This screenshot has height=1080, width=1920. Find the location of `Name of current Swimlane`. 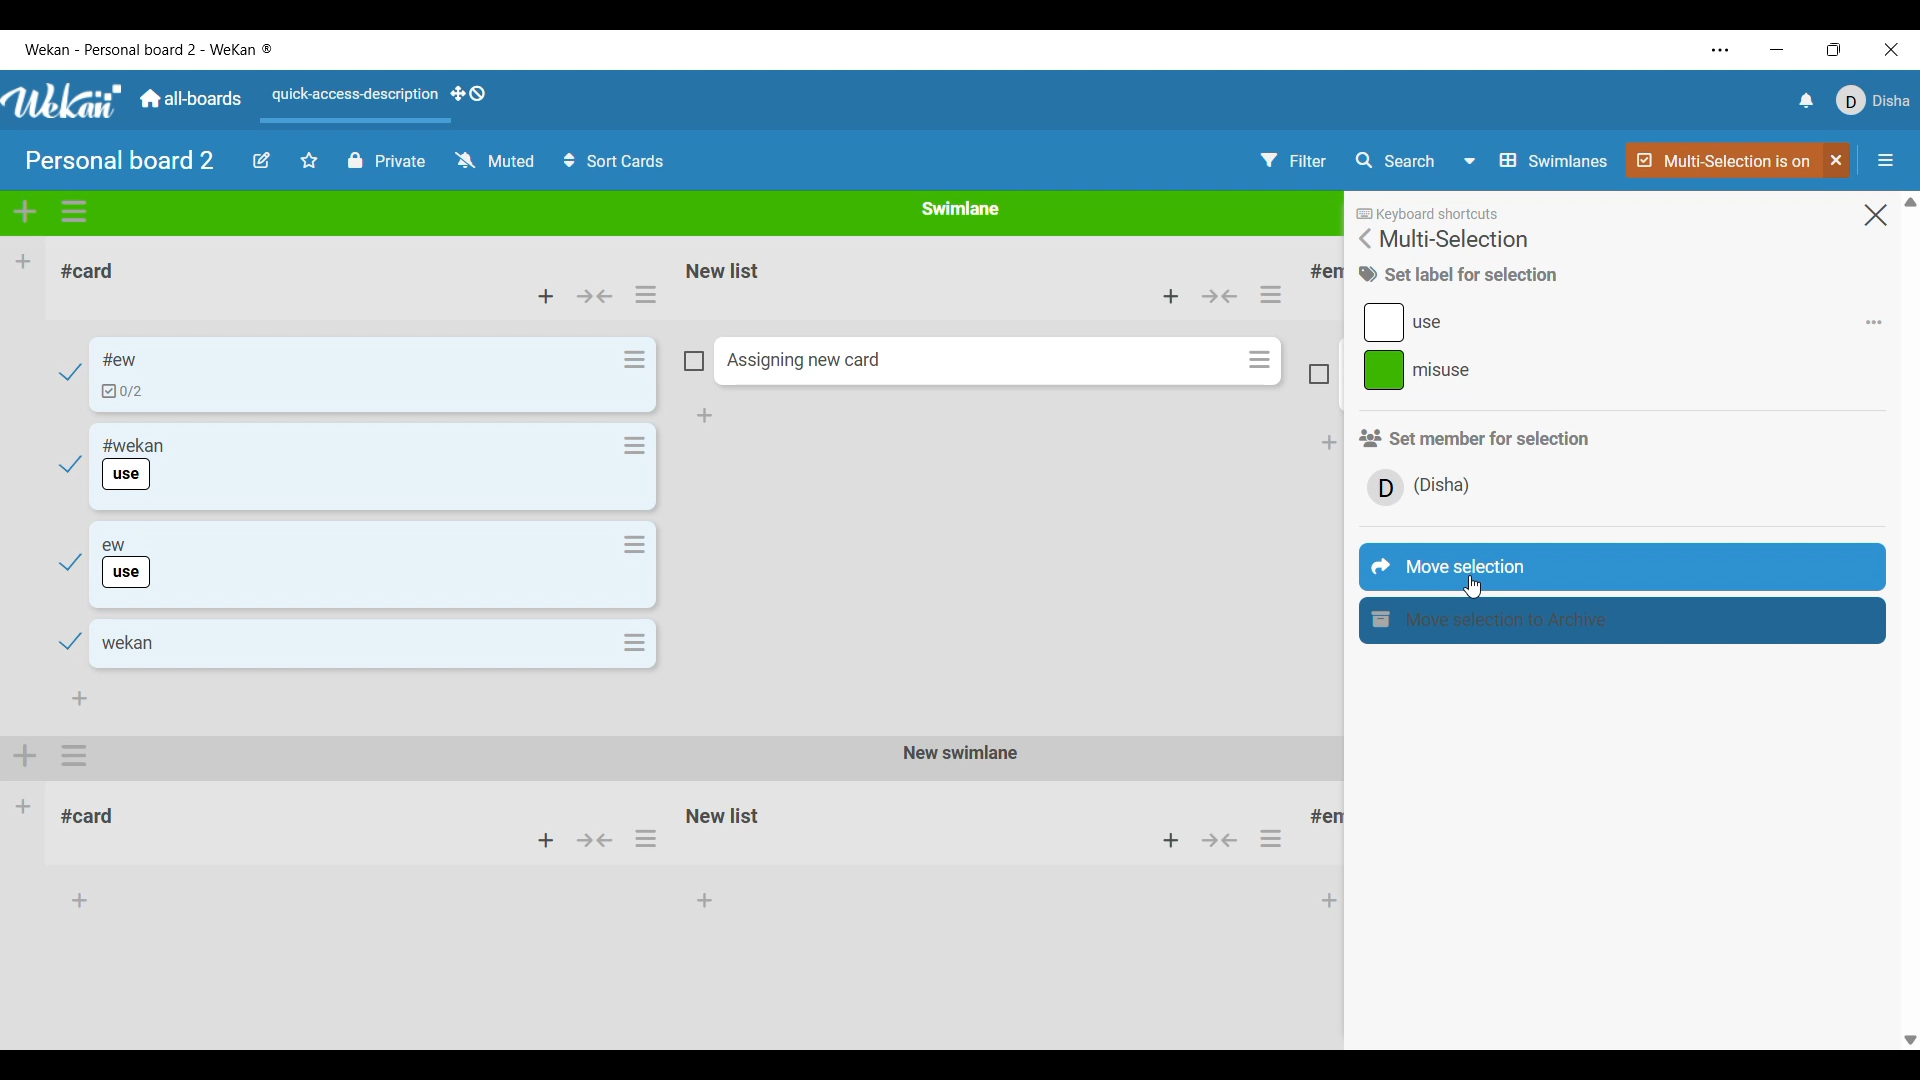

Name of current Swimlane is located at coordinates (962, 207).